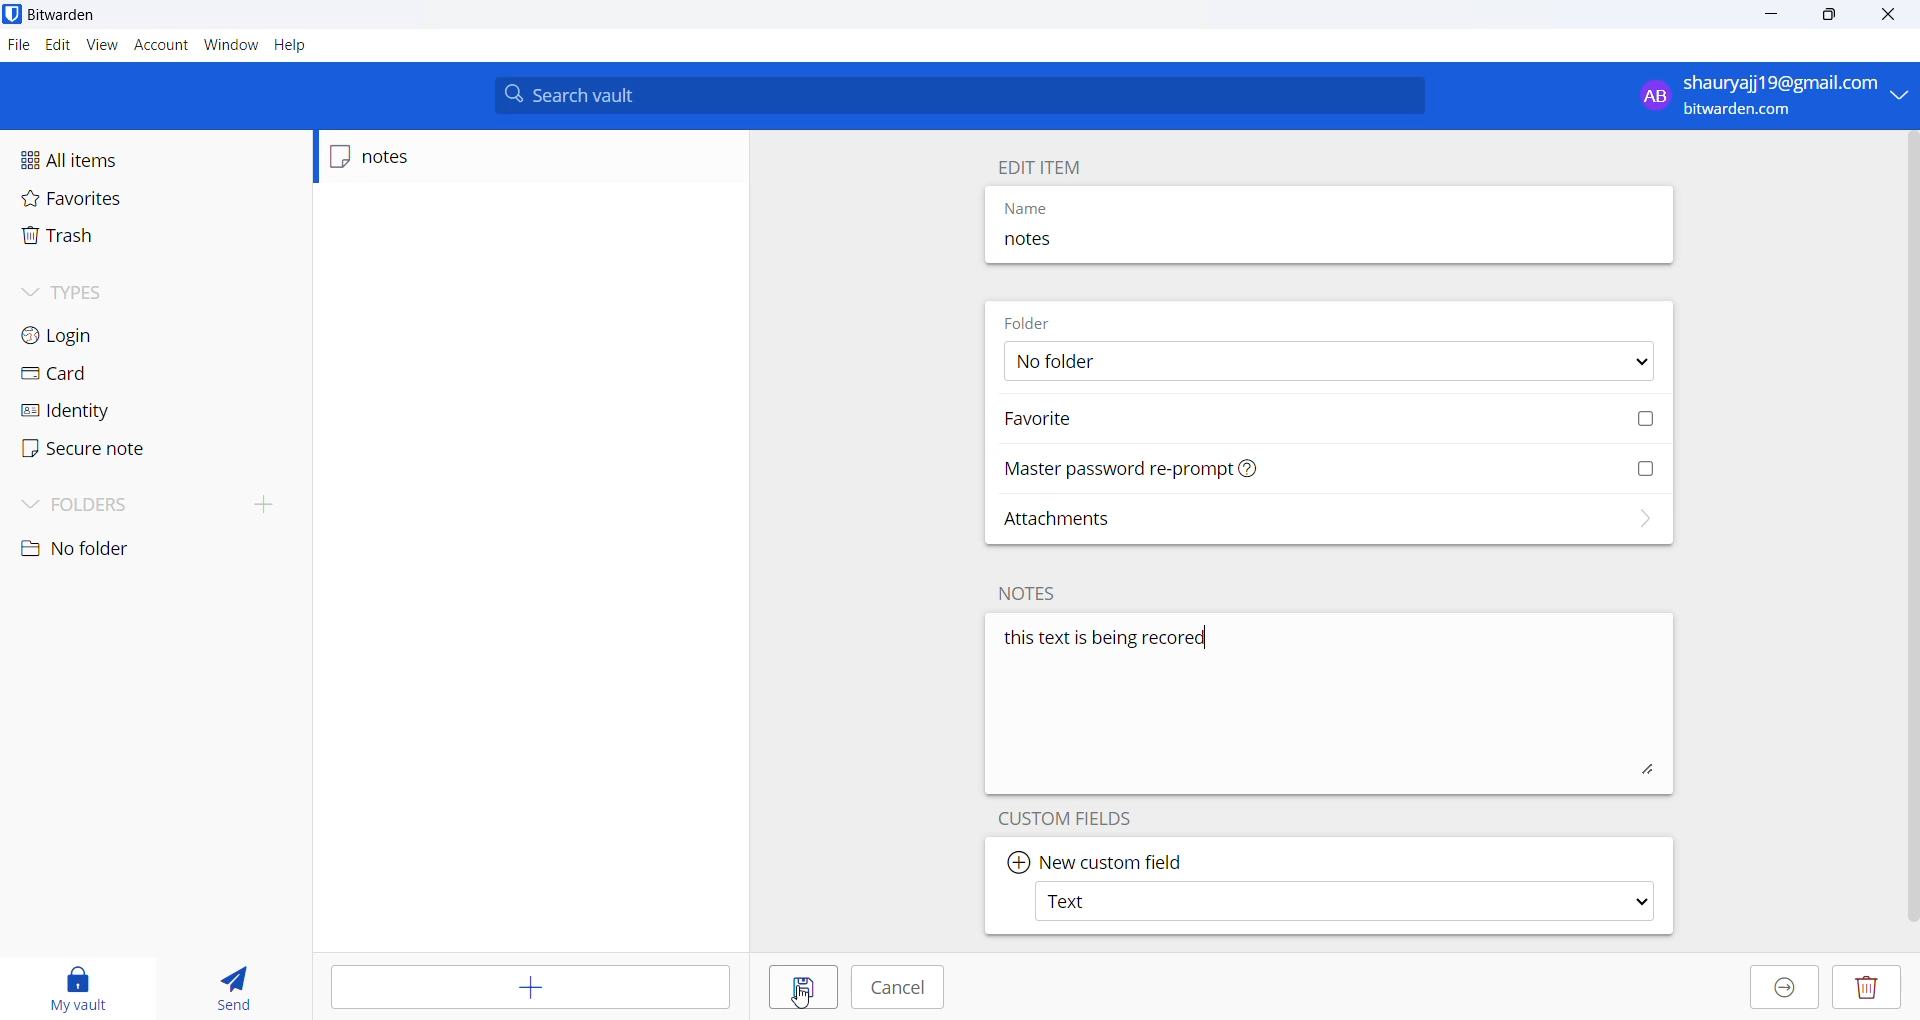  What do you see at coordinates (147, 503) in the screenshot?
I see `folder` at bounding box center [147, 503].